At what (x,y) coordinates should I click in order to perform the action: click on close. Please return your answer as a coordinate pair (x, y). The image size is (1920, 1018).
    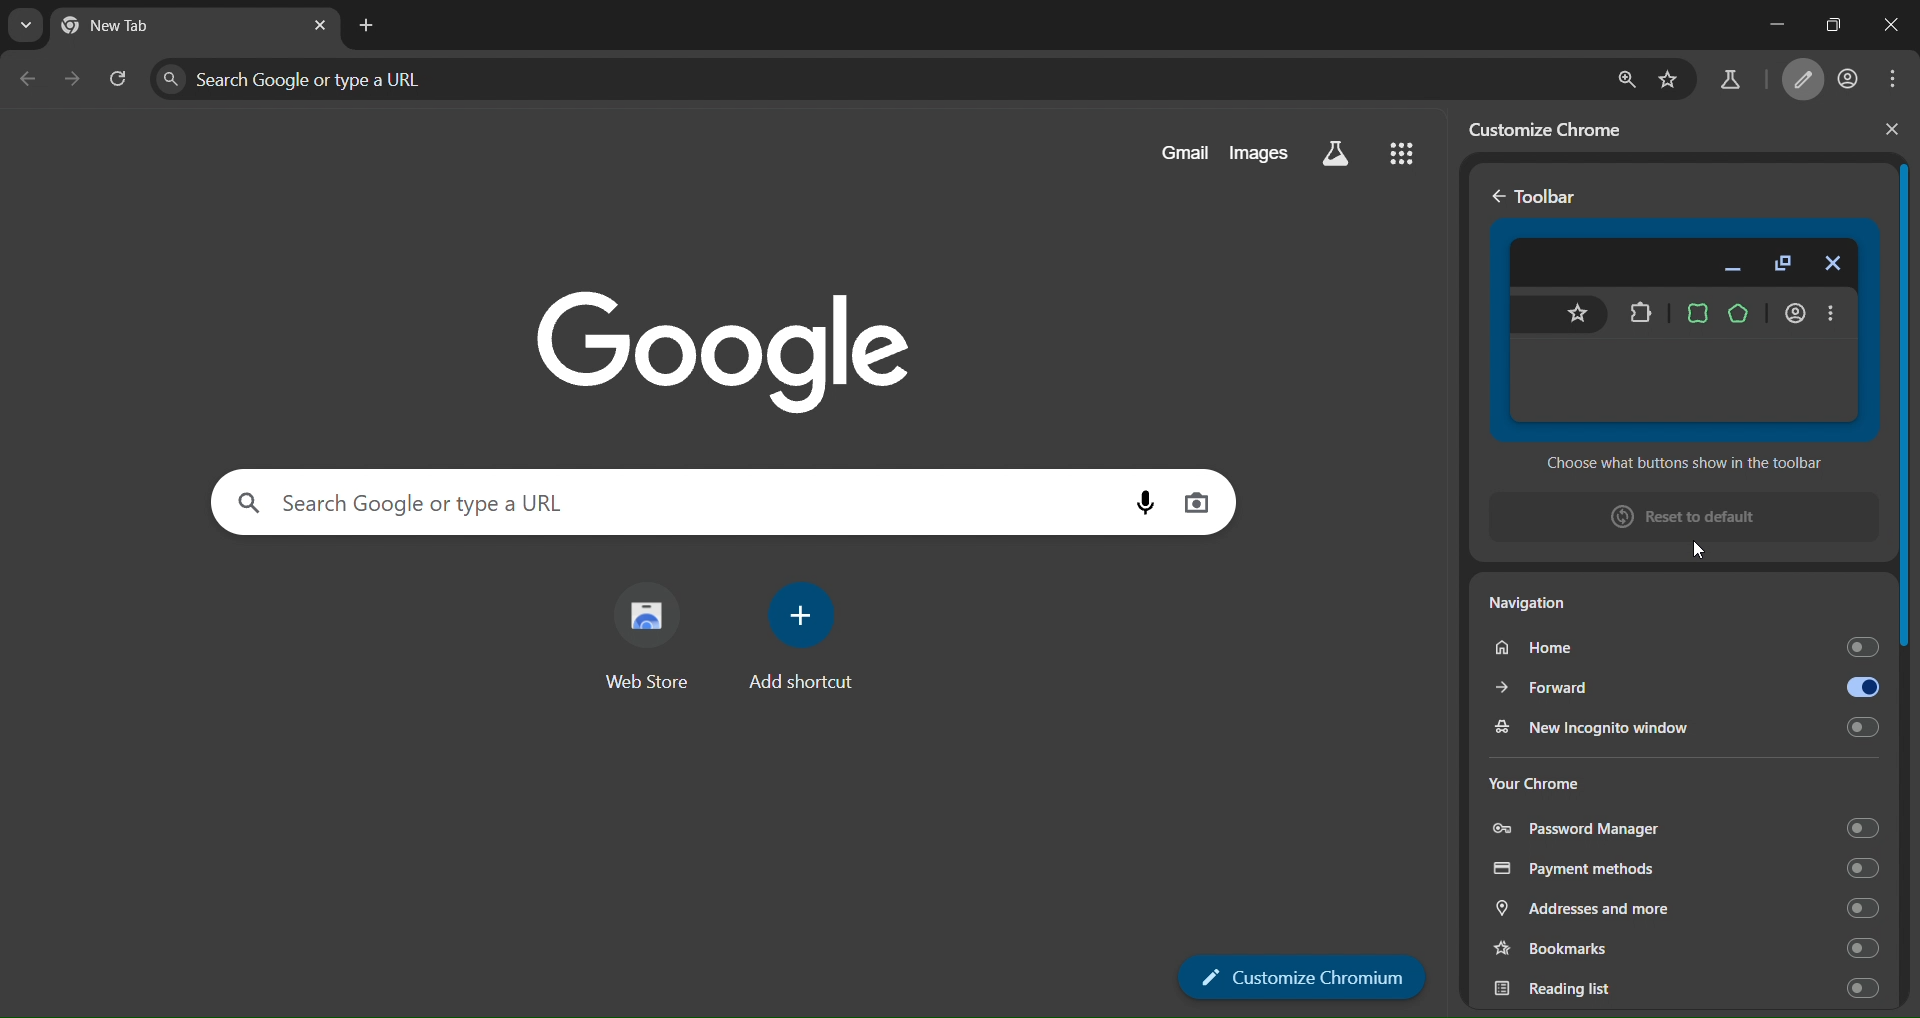
    Looking at the image, I should click on (1893, 28).